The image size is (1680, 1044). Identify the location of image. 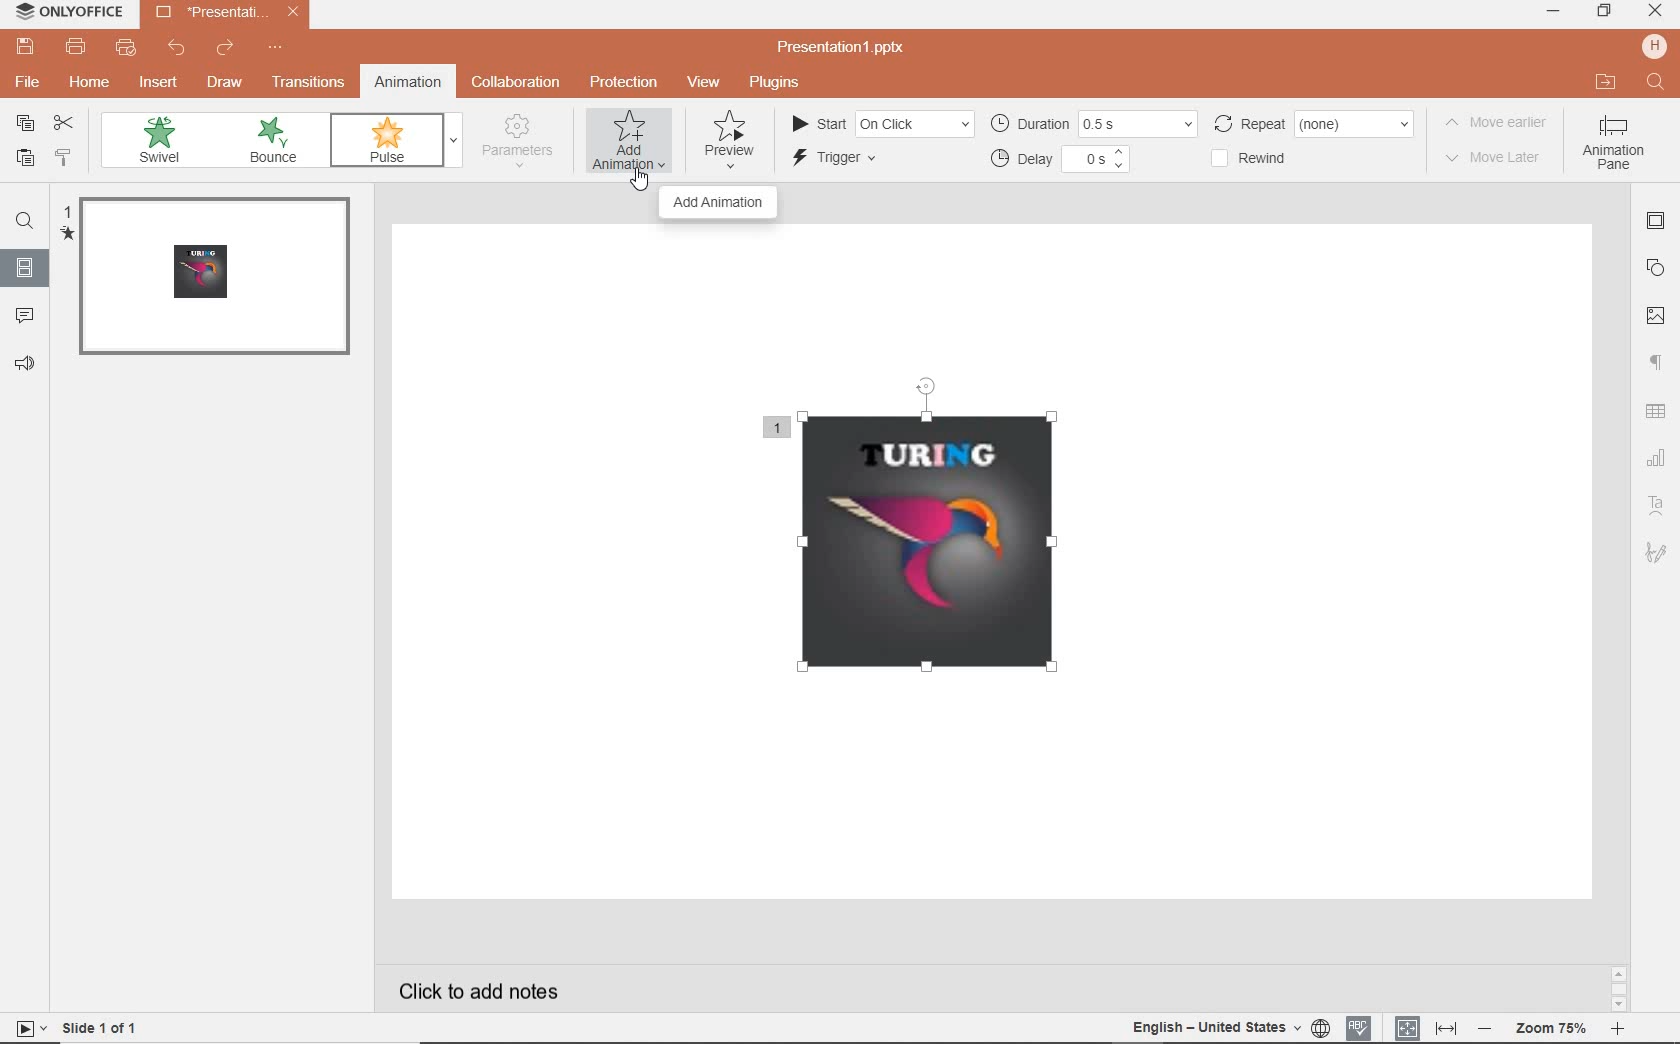
(1658, 318).